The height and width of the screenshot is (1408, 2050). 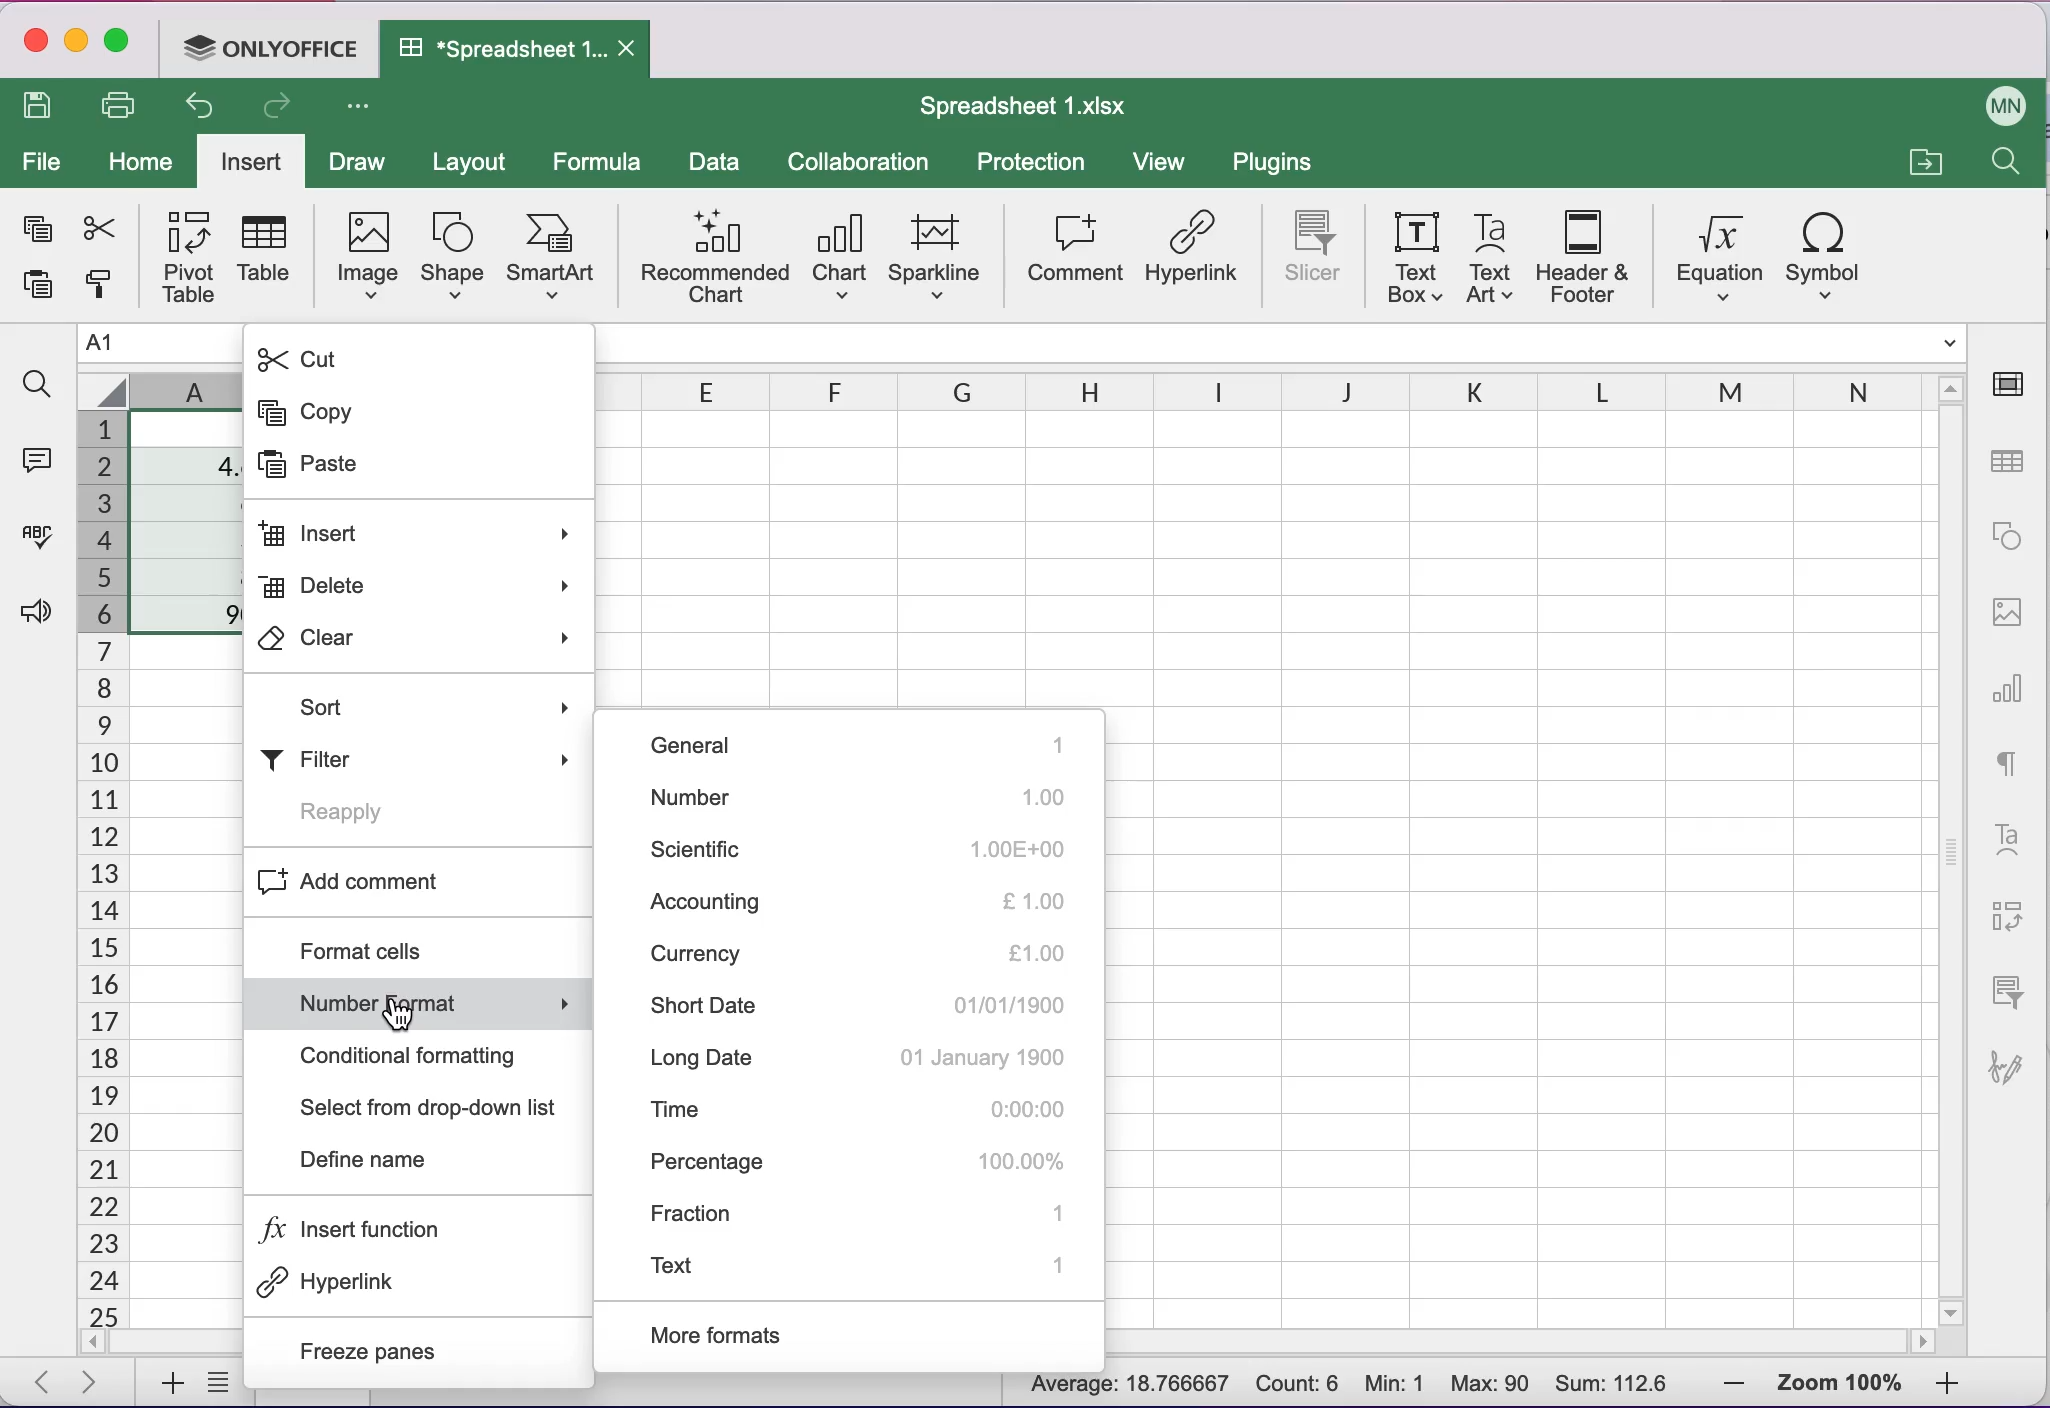 I want to click on Number format, so click(x=423, y=1002).